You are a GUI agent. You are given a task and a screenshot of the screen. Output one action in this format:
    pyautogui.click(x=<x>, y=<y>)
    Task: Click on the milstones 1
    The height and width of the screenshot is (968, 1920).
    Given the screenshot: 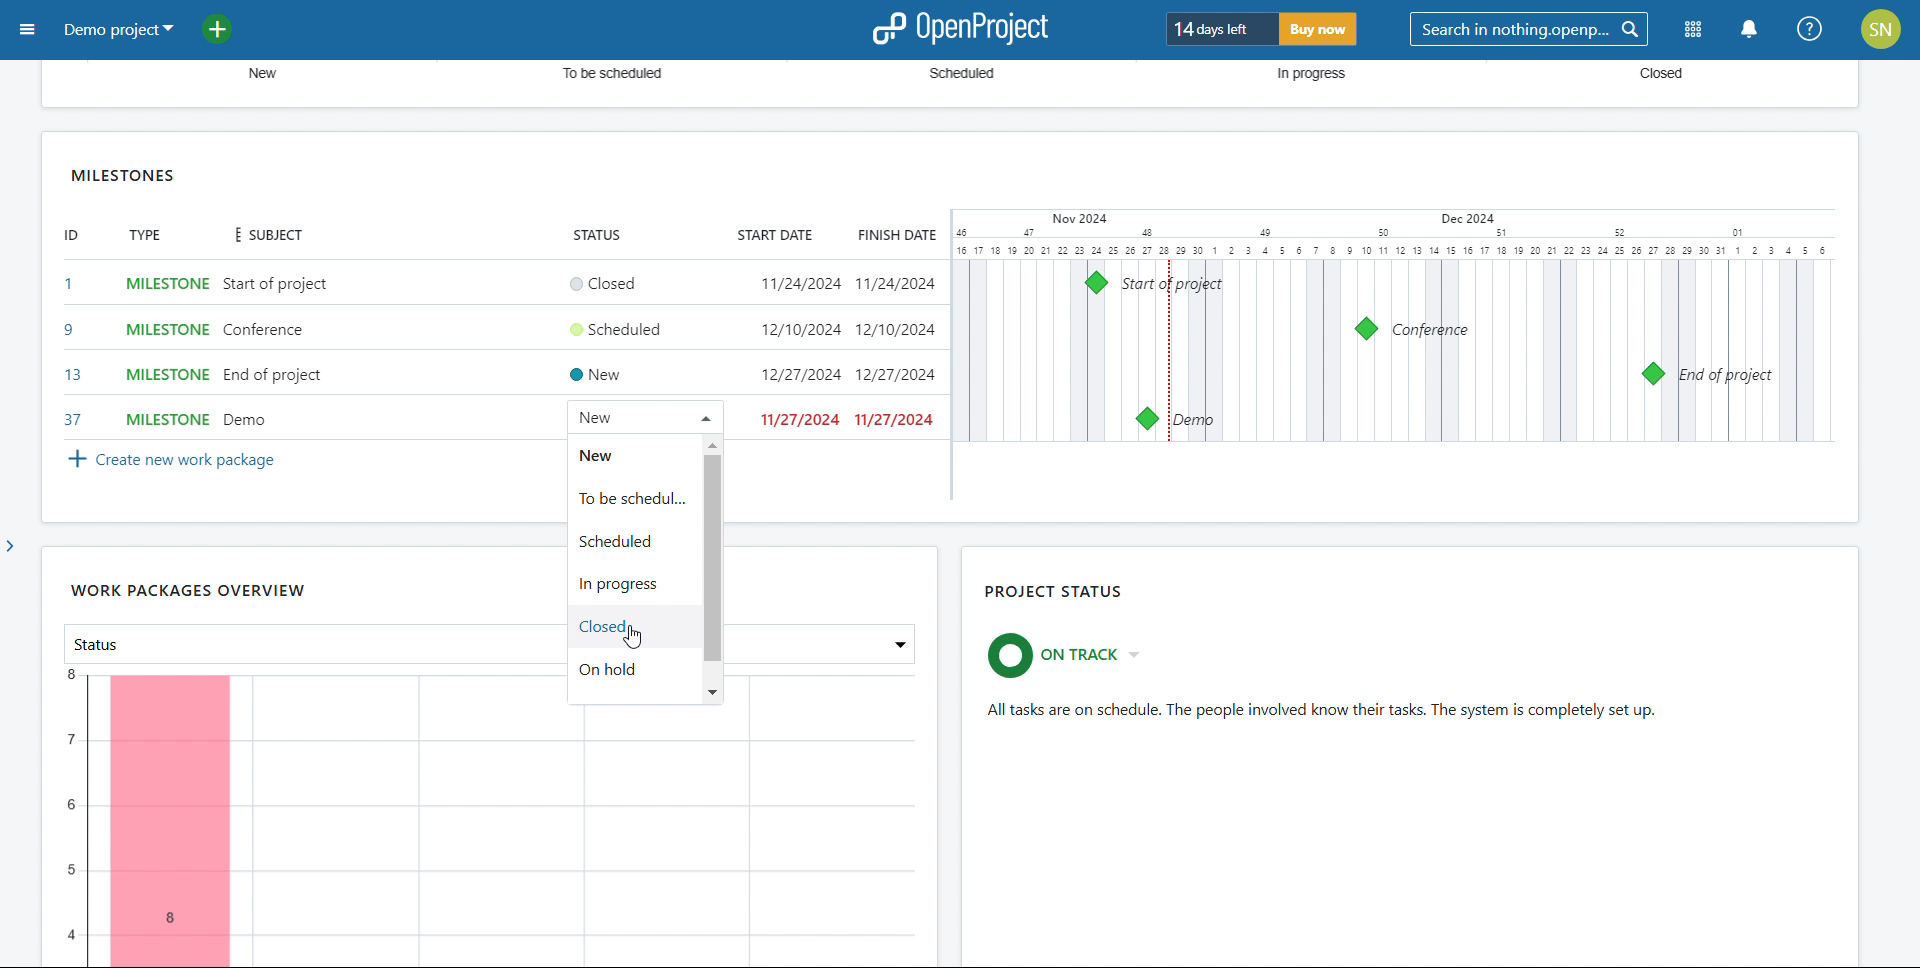 What is the action you would take?
    pyautogui.click(x=1097, y=282)
    